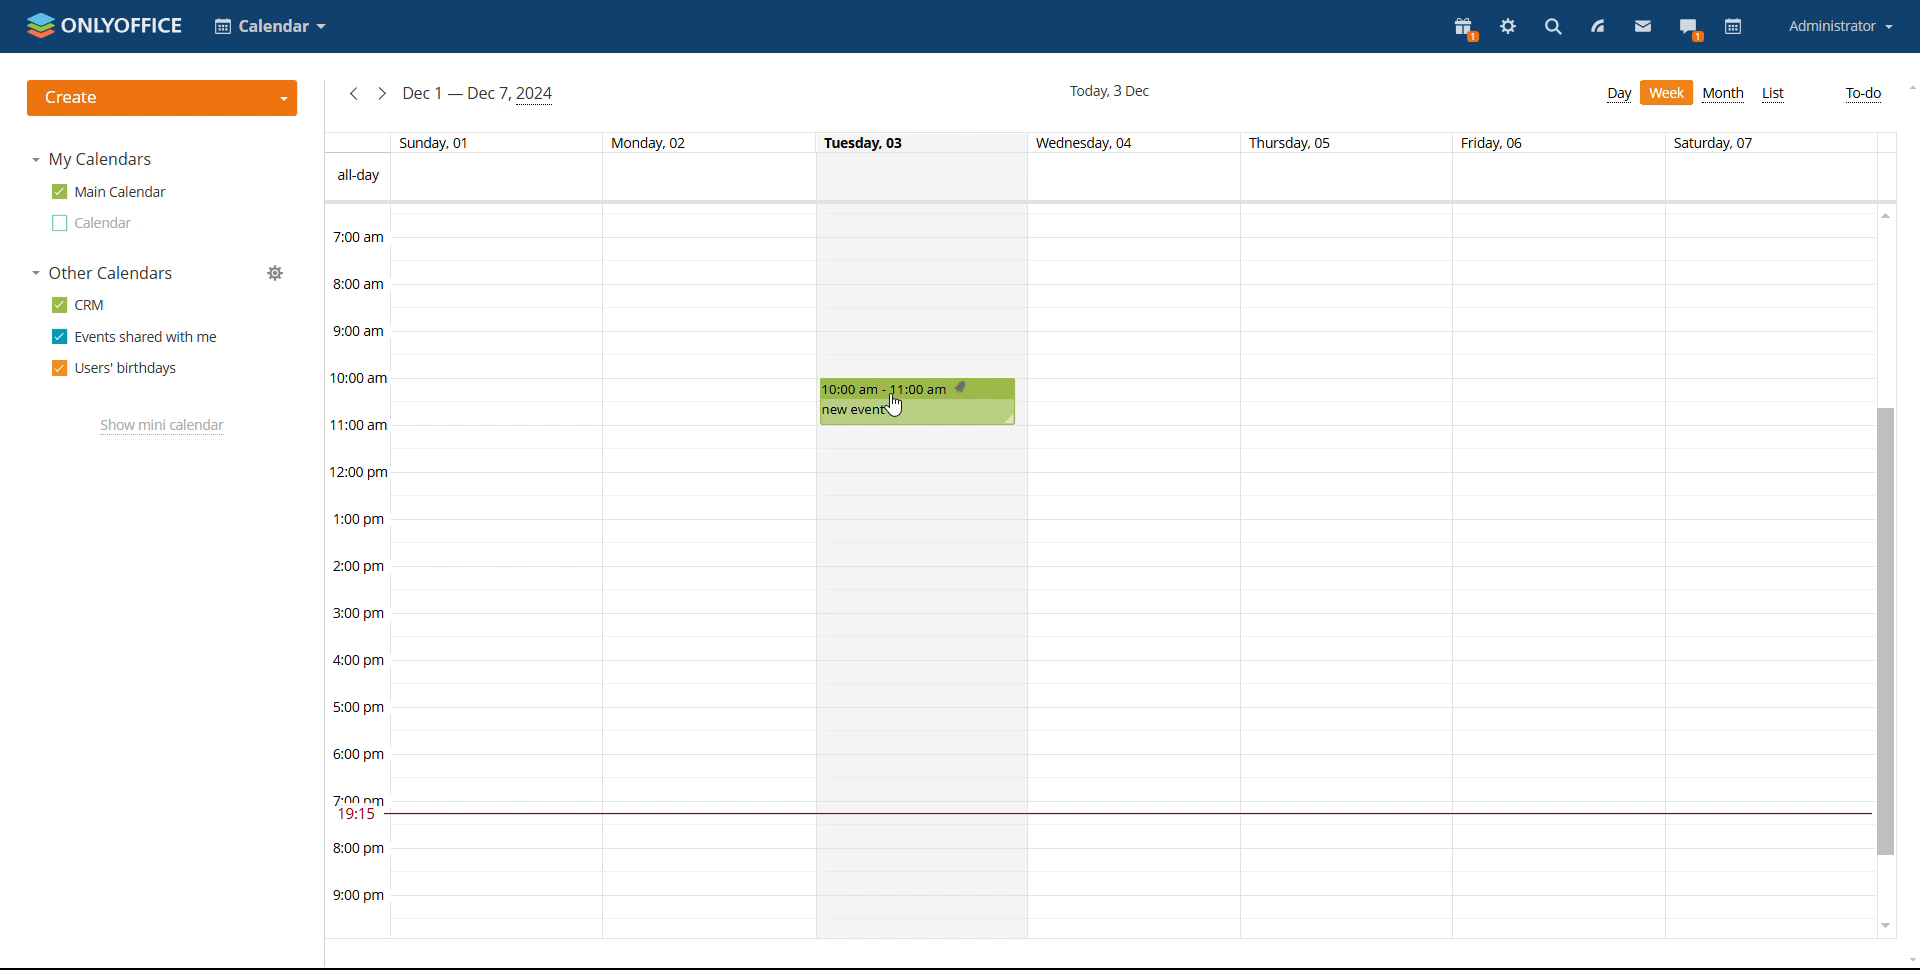  Describe the element at coordinates (899, 389) in the screenshot. I see `10:00 am - 11:00 am` at that location.